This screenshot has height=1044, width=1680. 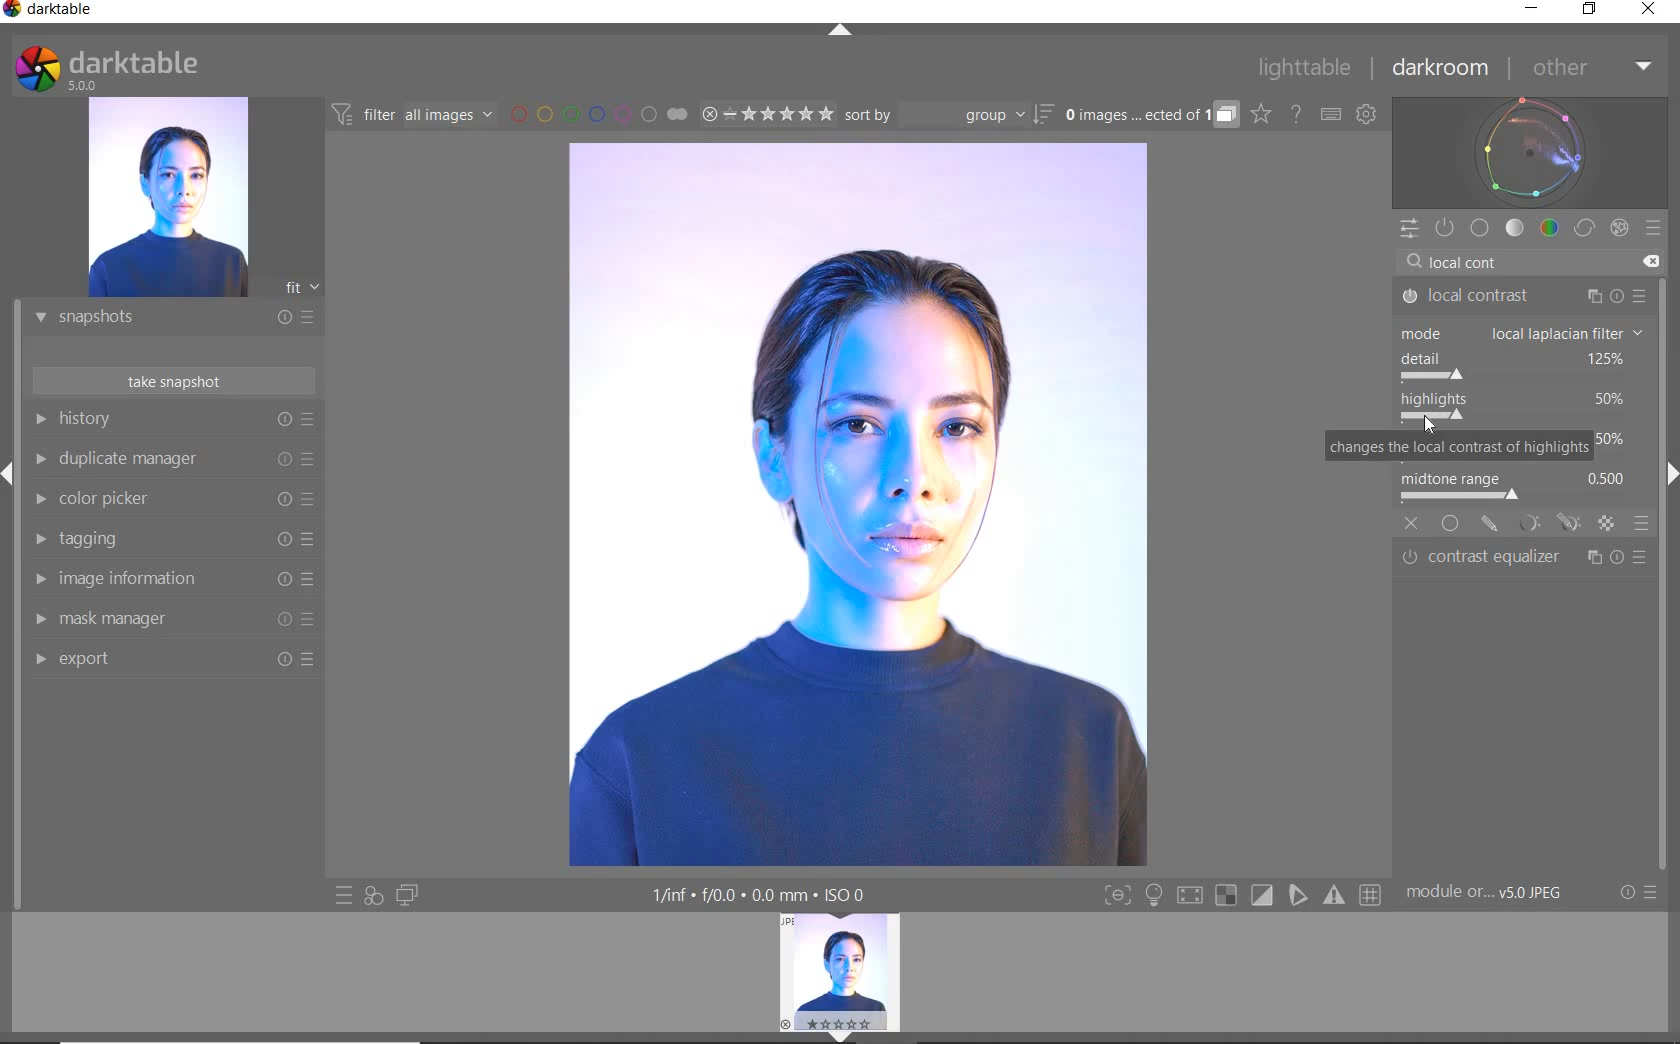 I want to click on IMAGE PREVIEW, so click(x=840, y=972).